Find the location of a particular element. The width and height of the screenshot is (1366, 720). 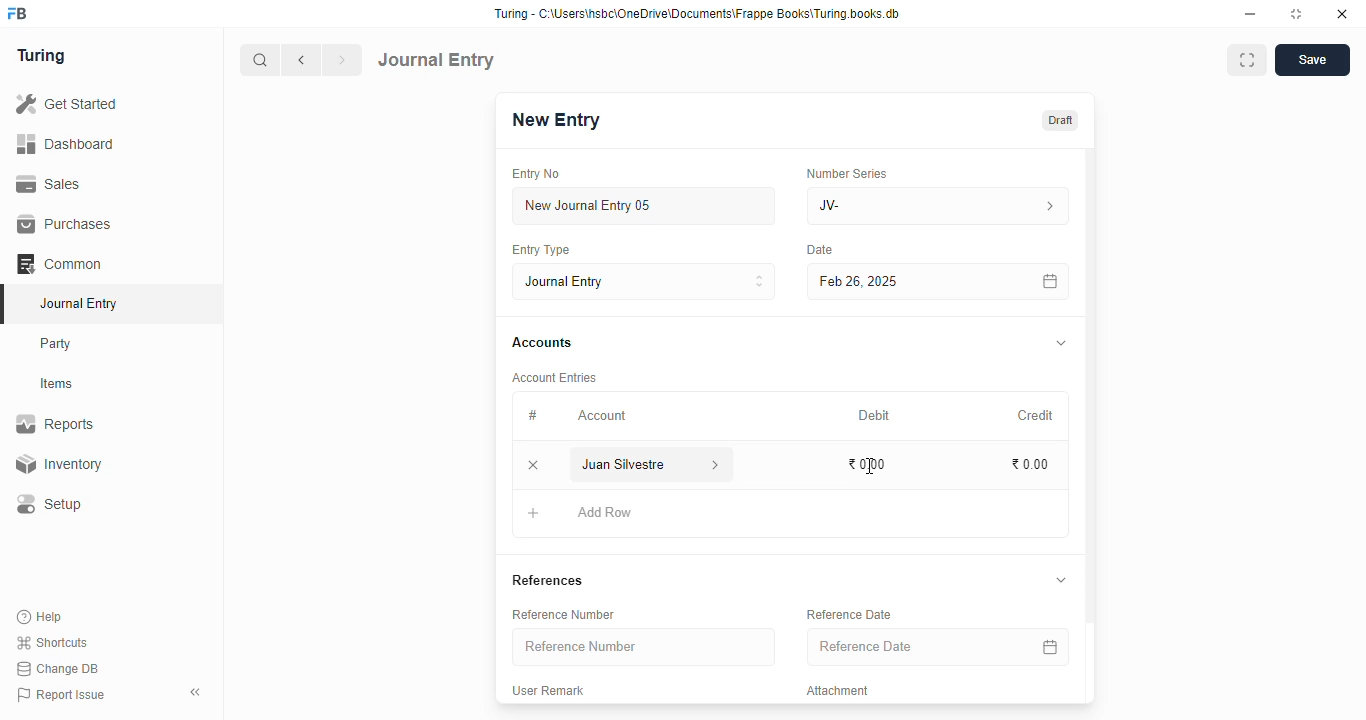

entry type is located at coordinates (541, 250).